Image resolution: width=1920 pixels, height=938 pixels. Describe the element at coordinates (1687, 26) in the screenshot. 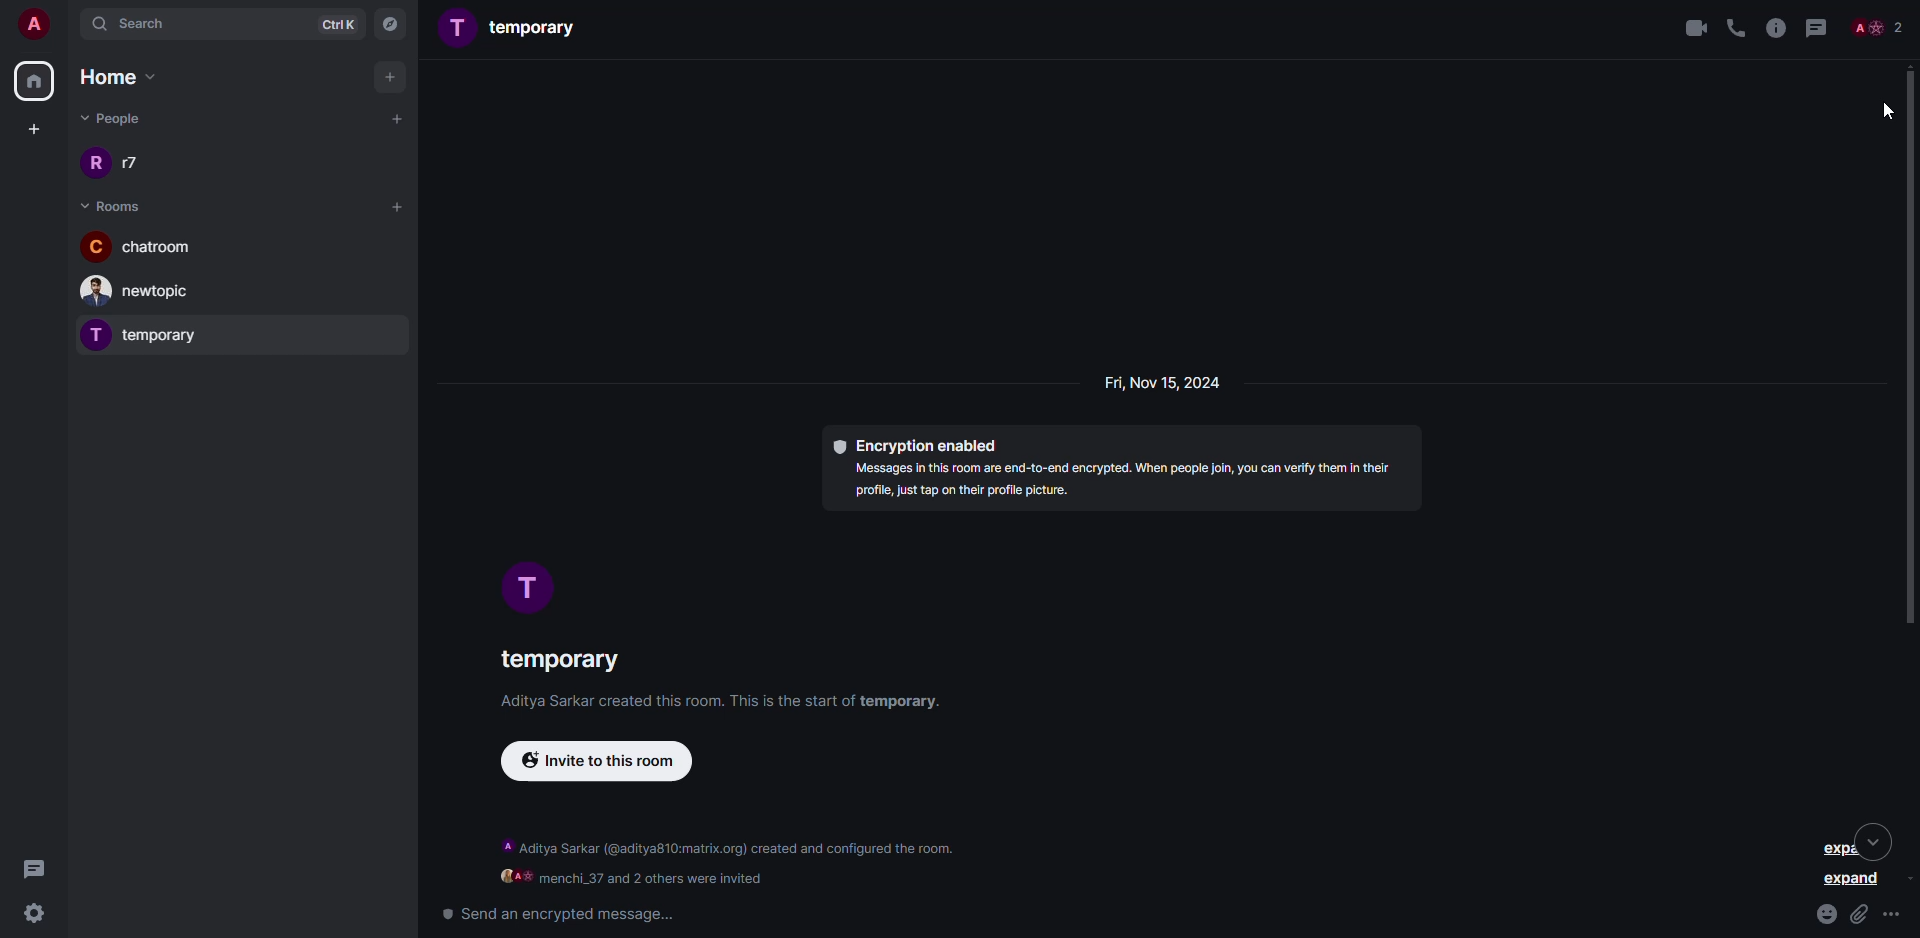

I see `video call` at that location.